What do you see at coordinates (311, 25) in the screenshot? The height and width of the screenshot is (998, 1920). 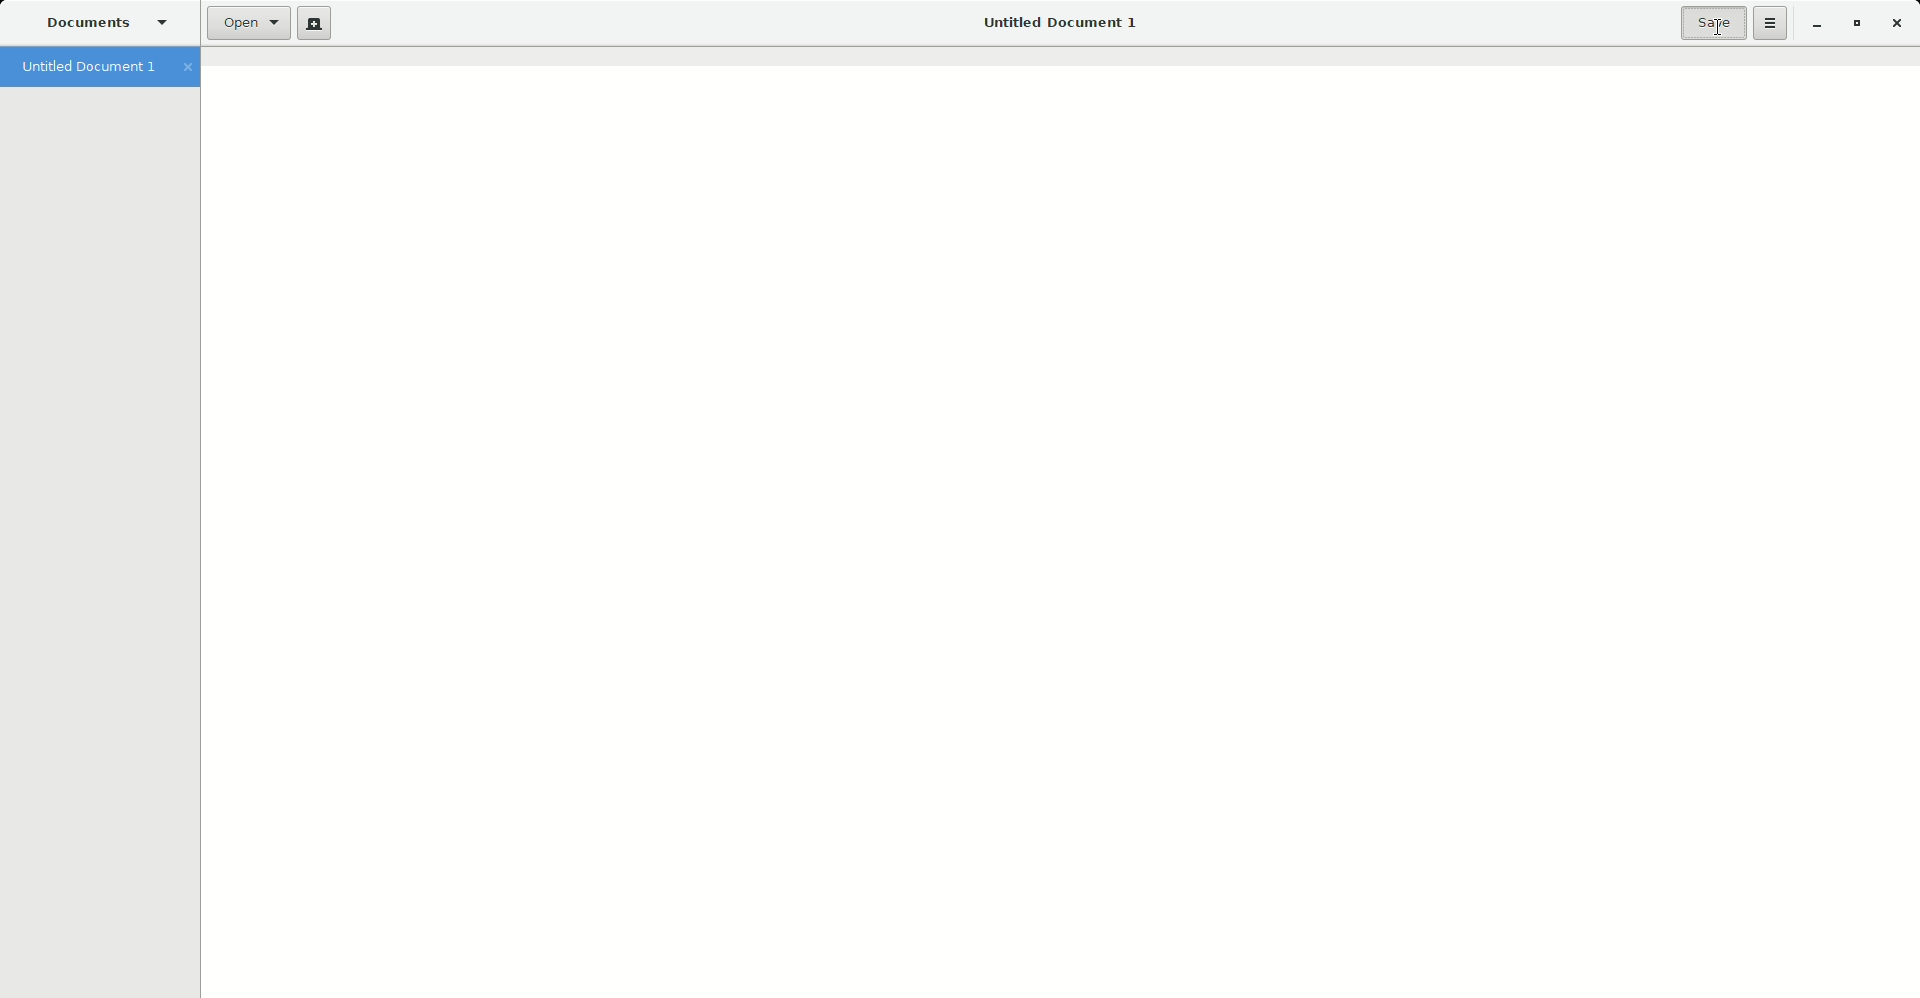 I see `New` at bounding box center [311, 25].